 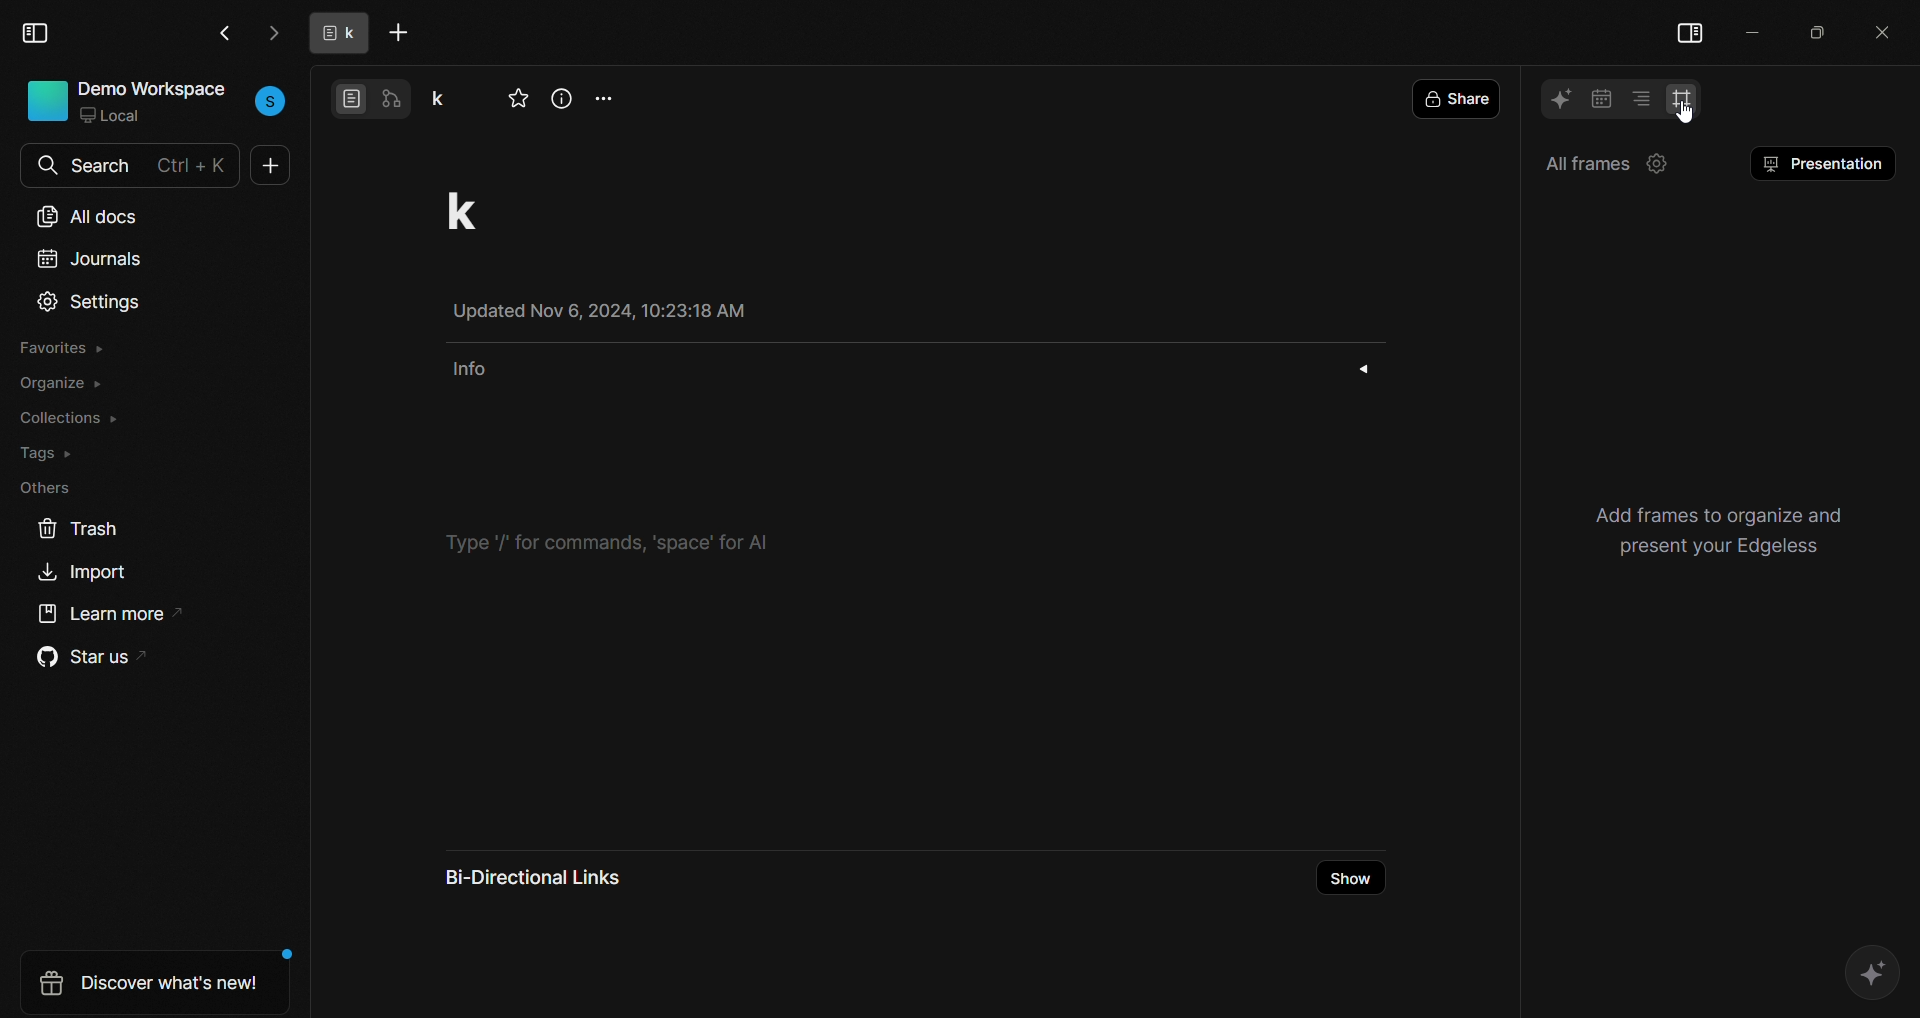 I want to click on AI, so click(x=1865, y=972).